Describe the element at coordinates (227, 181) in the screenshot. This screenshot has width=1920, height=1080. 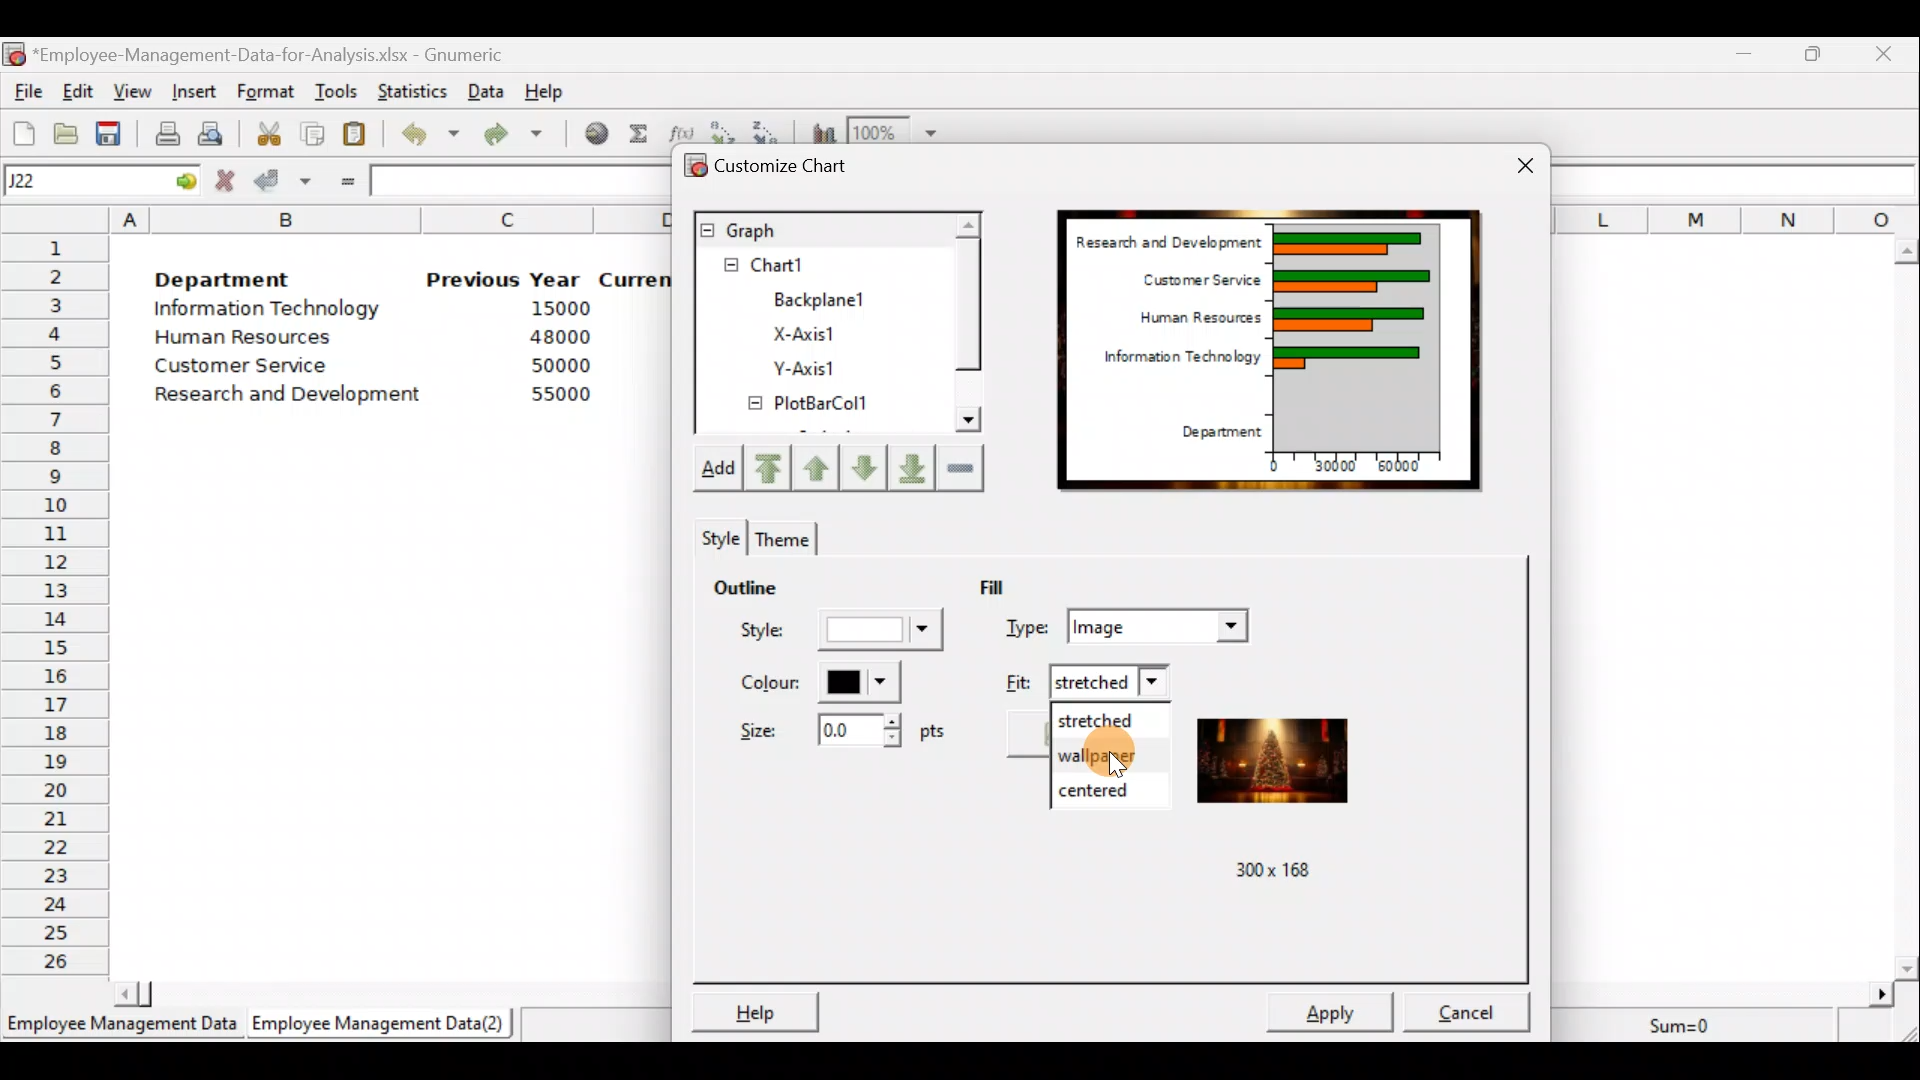
I see `Cancel change` at that location.